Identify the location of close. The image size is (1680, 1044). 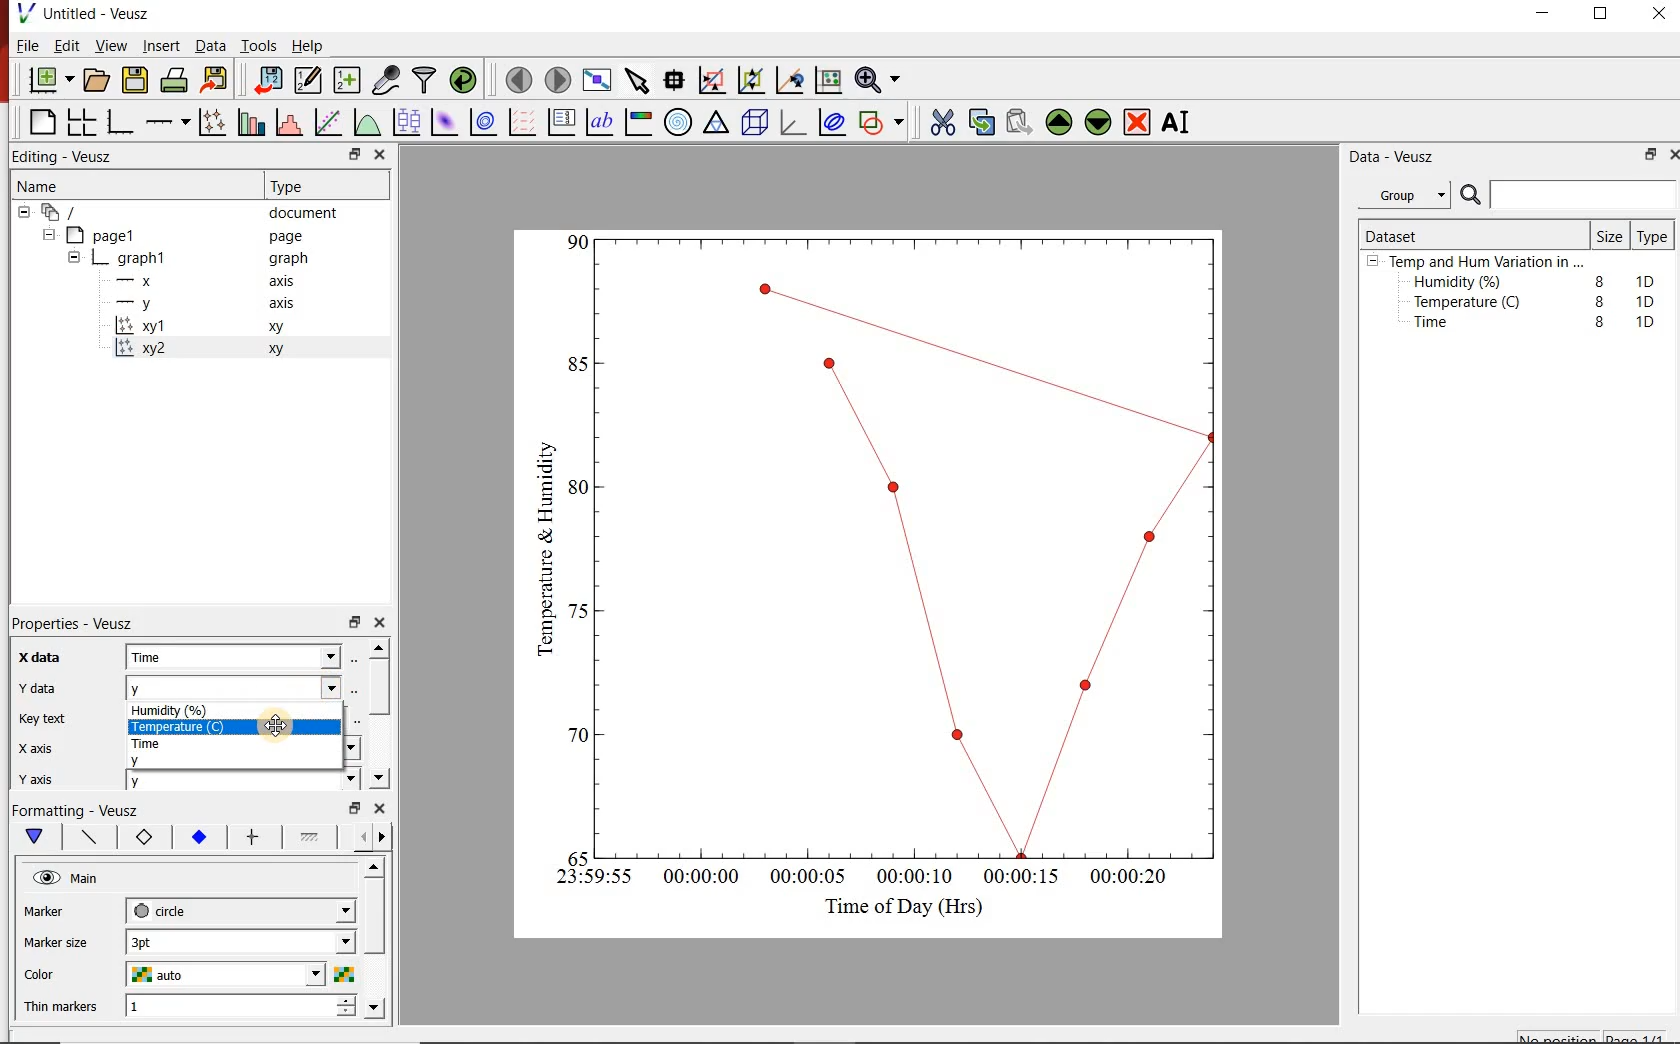
(382, 810).